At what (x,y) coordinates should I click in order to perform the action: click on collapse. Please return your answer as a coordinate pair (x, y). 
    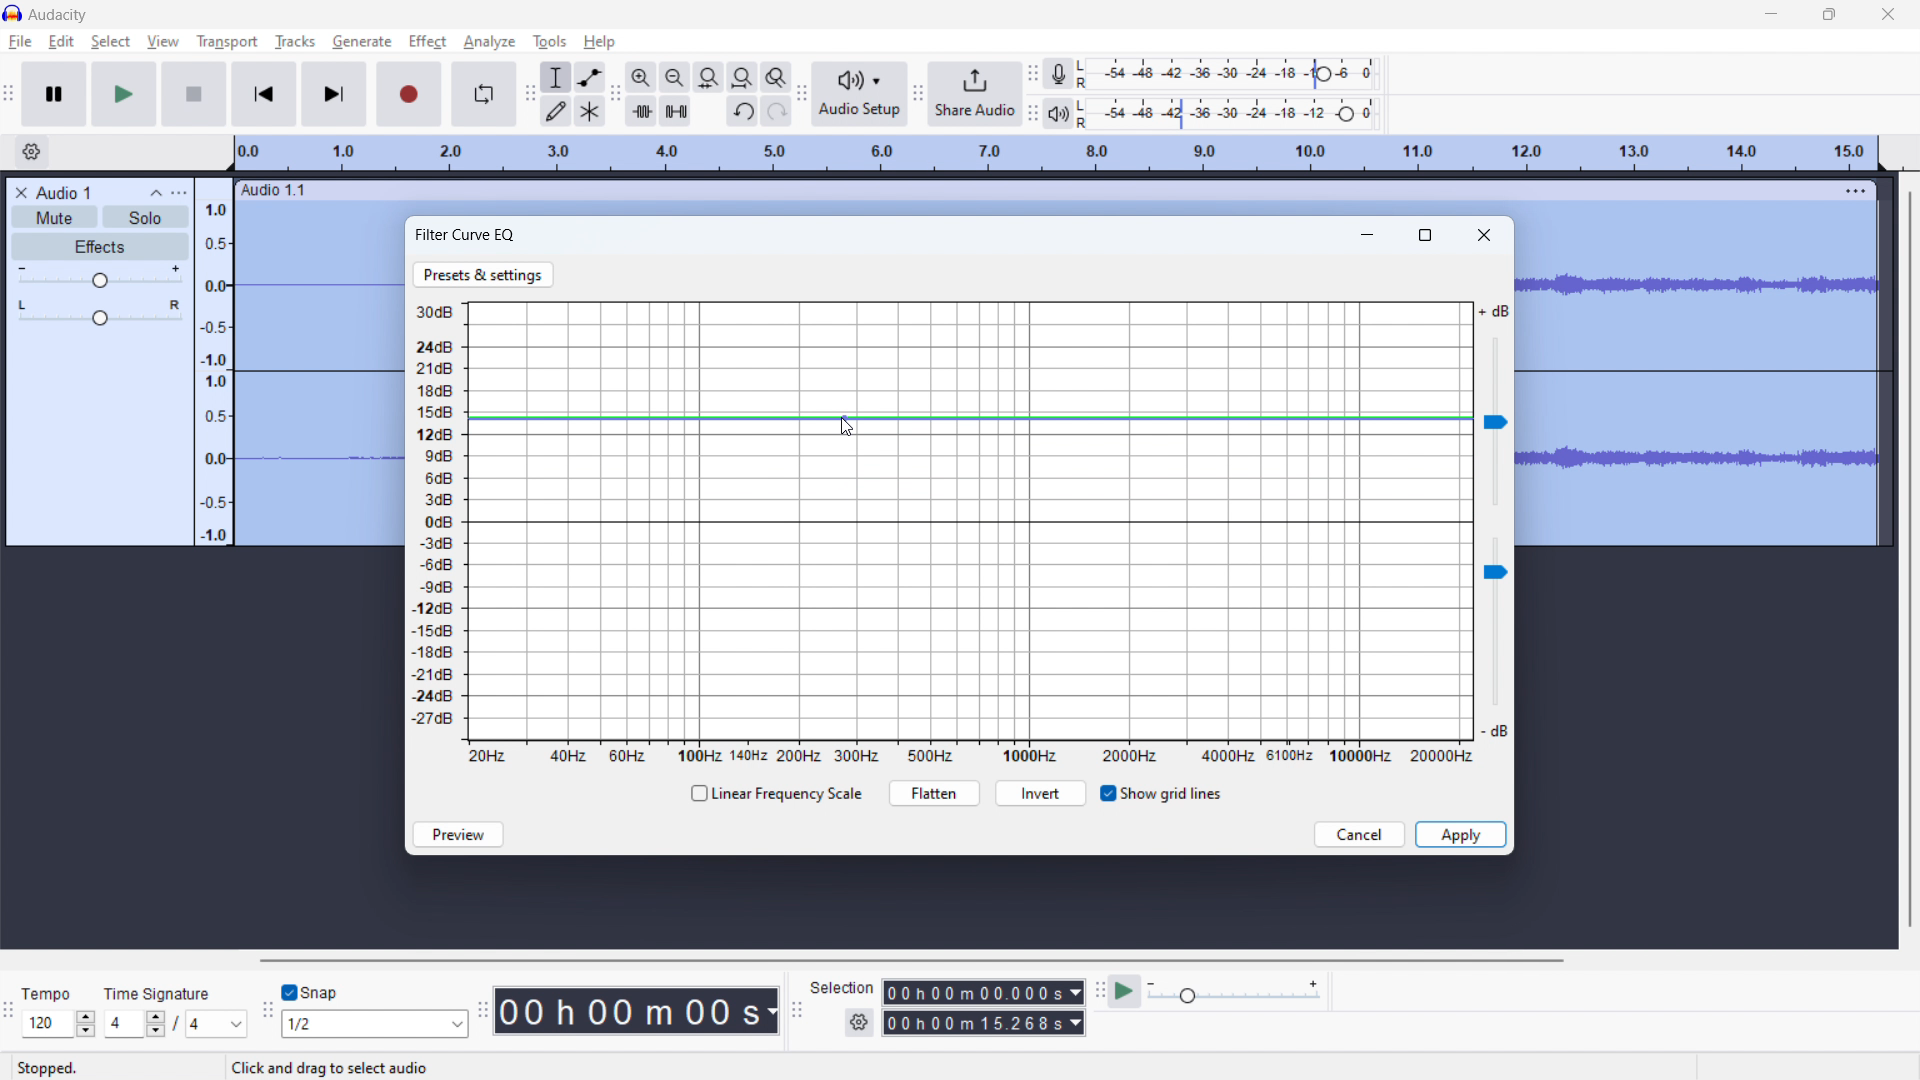
    Looking at the image, I should click on (157, 194).